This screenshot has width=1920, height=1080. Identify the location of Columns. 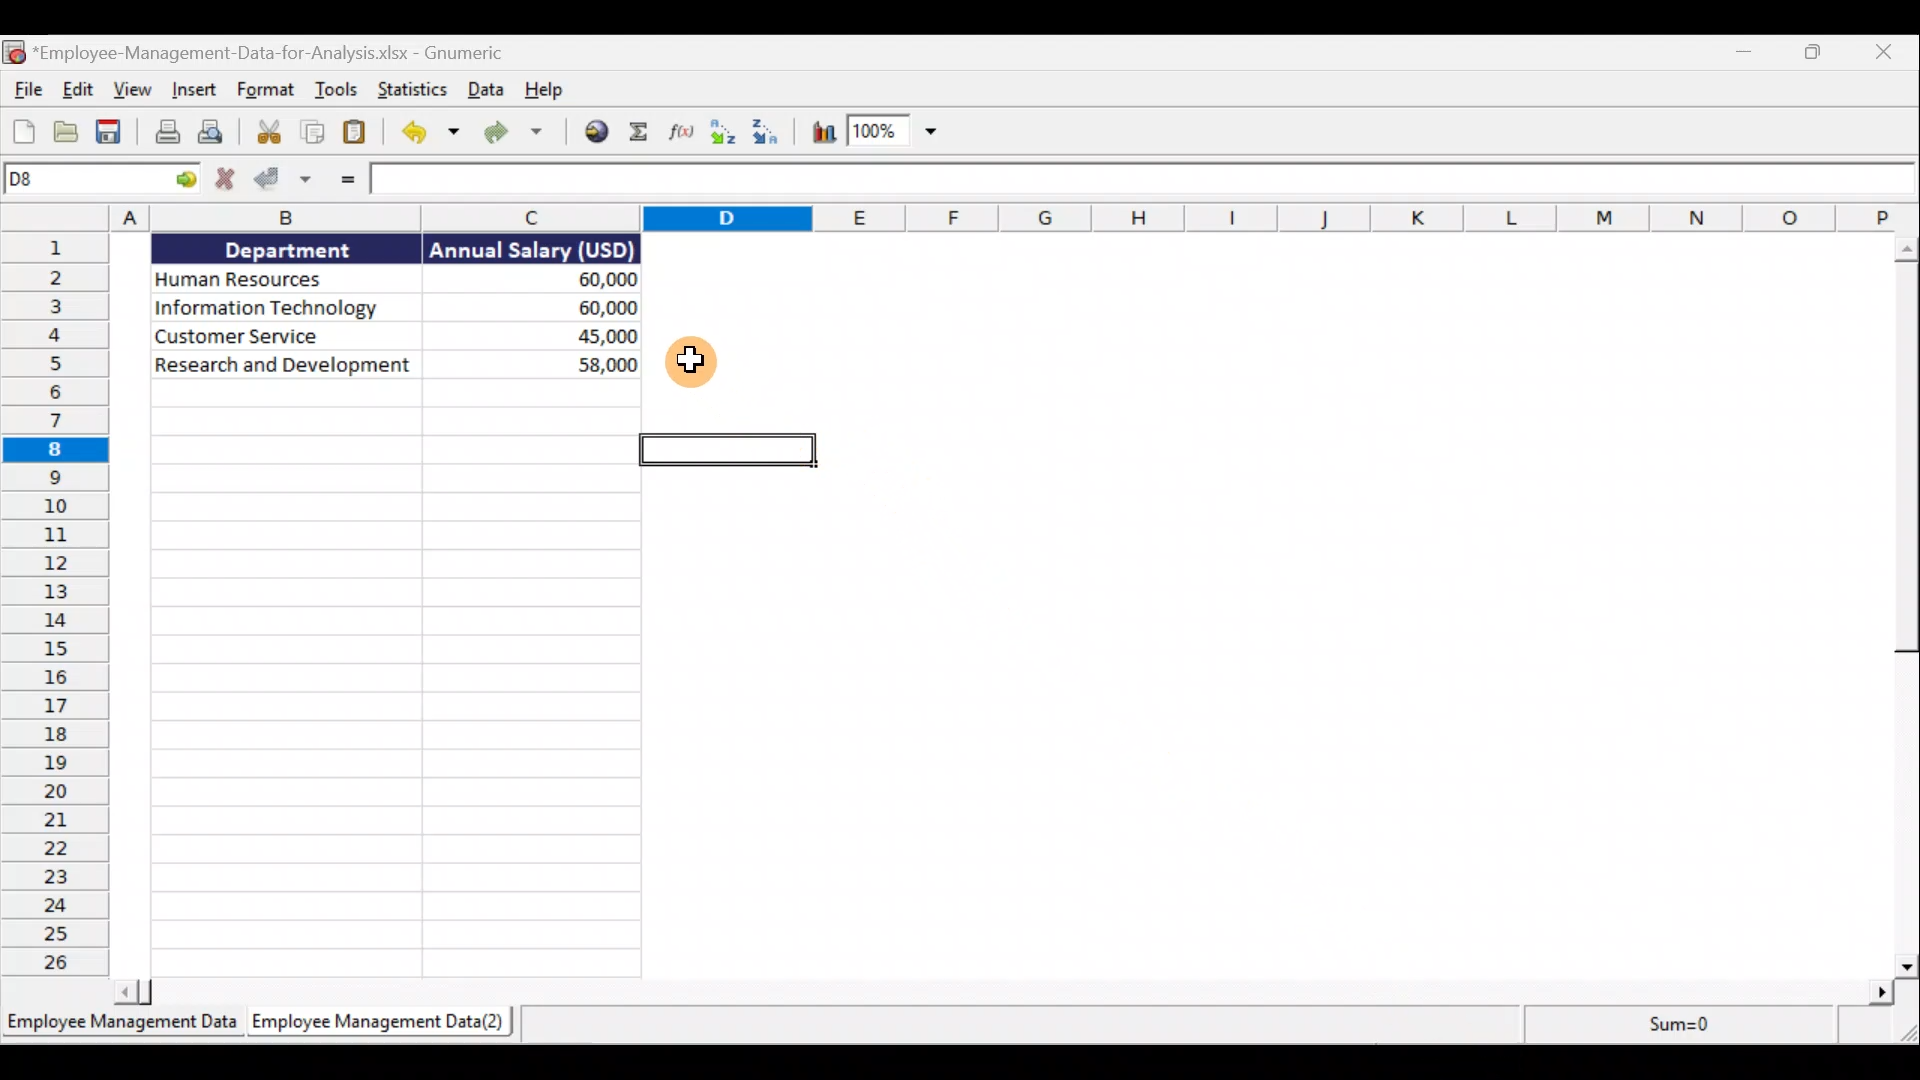
(964, 219).